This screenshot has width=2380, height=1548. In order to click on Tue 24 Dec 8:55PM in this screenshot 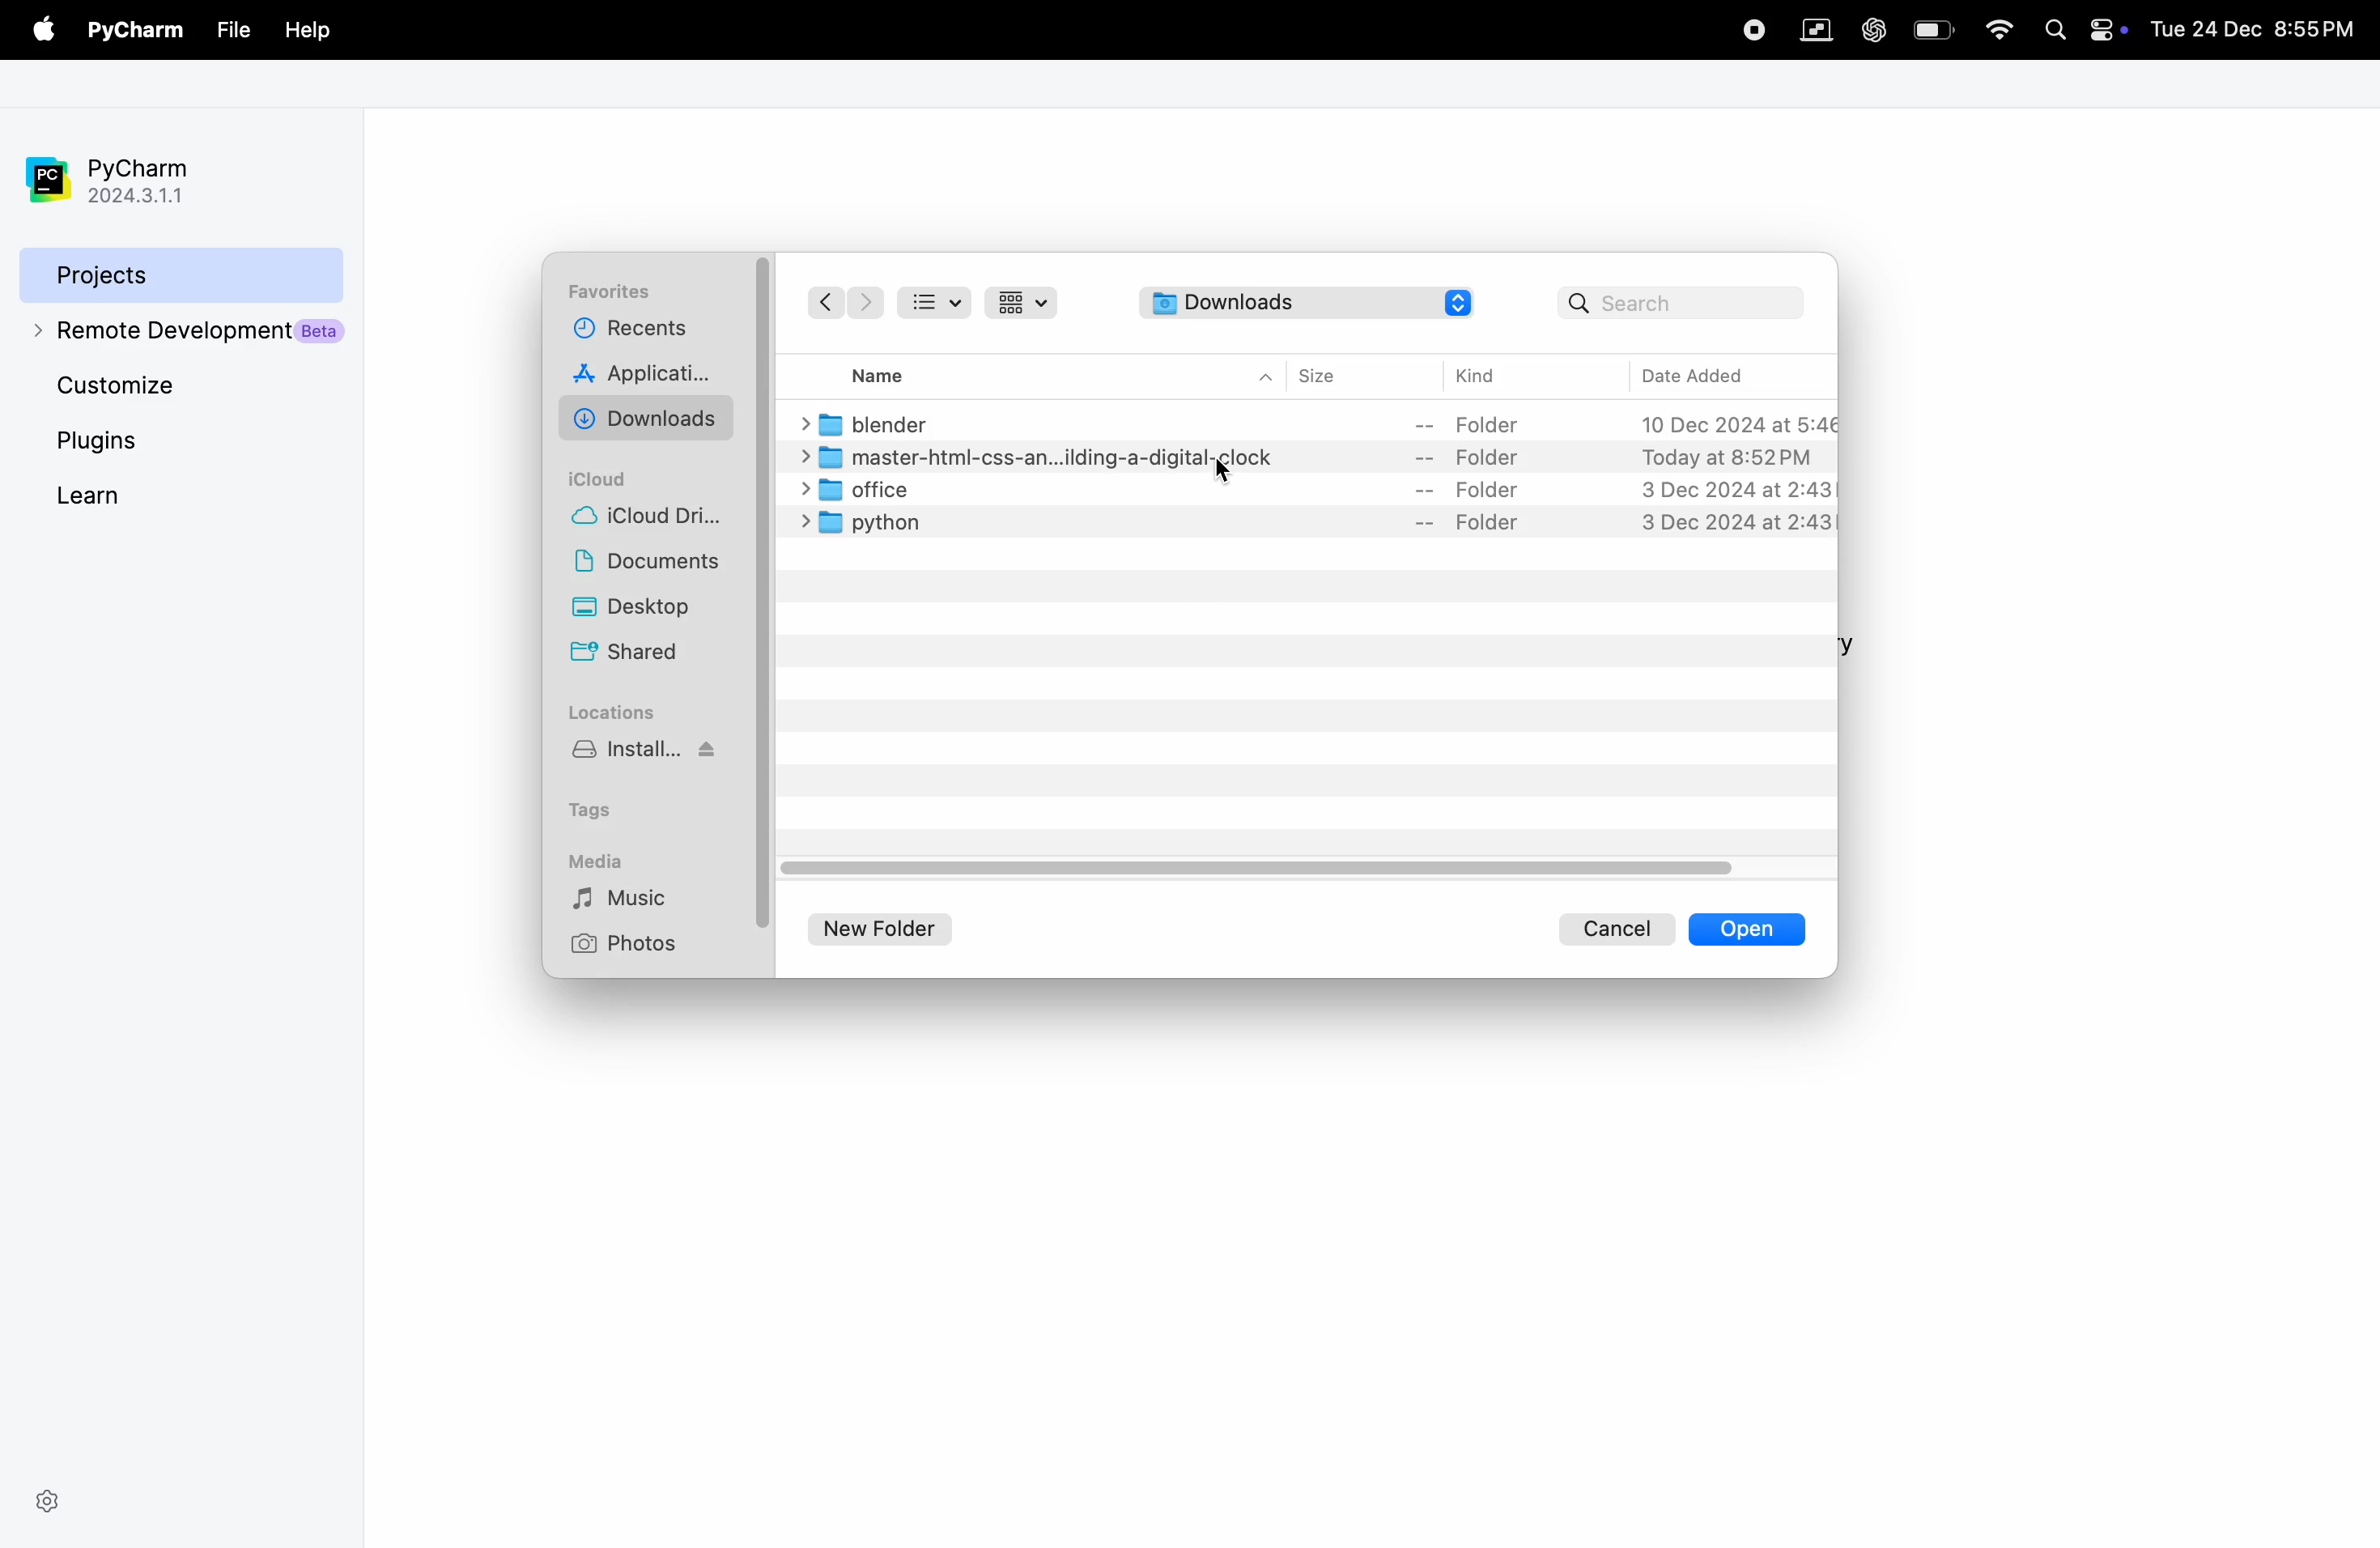, I will do `click(2259, 30)`.